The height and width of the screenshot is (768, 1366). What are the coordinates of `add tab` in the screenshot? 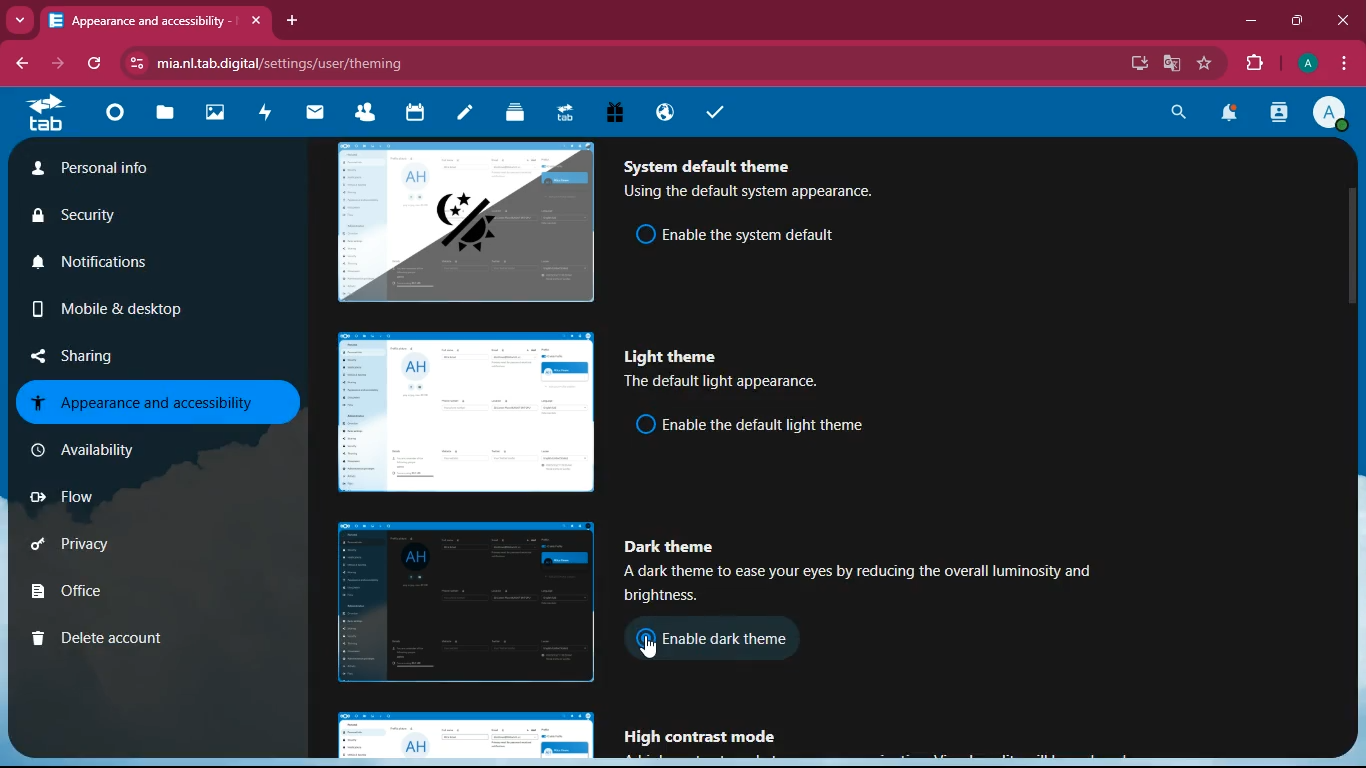 It's located at (294, 21).